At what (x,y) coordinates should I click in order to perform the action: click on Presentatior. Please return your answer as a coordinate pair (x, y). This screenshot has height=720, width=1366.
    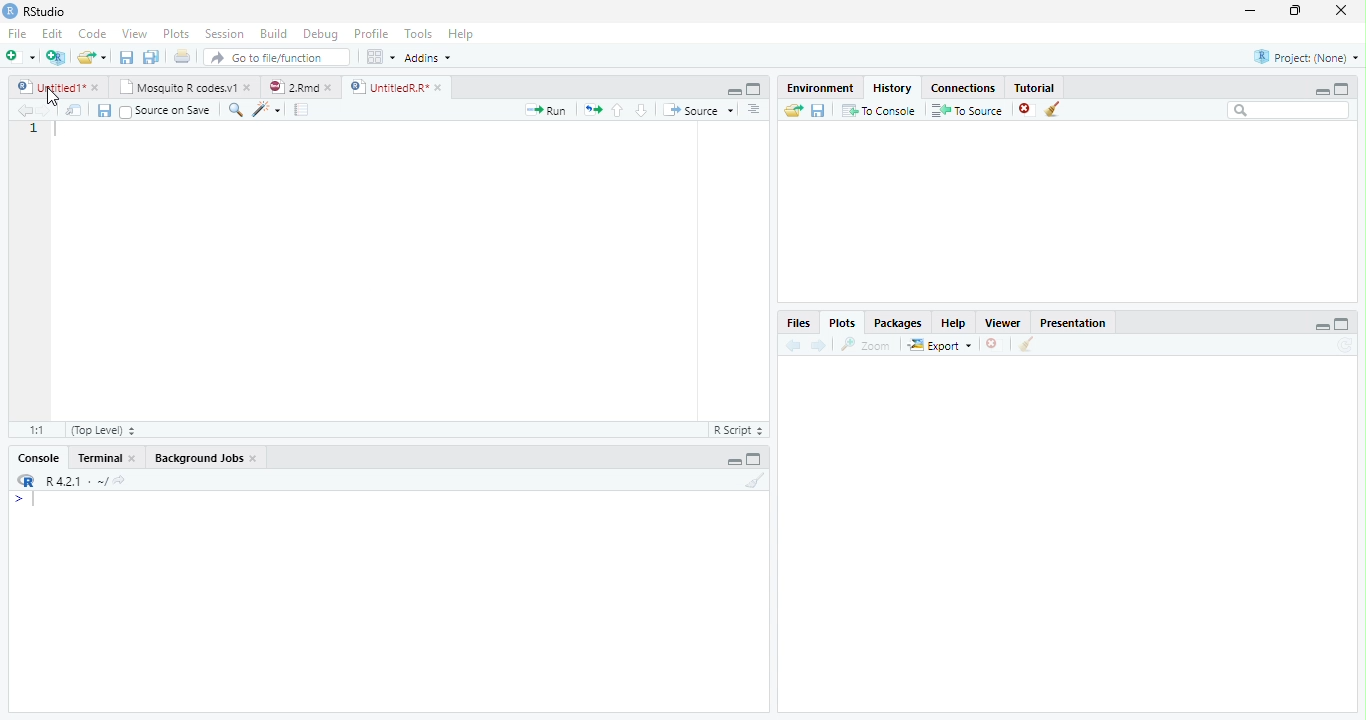
    Looking at the image, I should click on (1072, 324).